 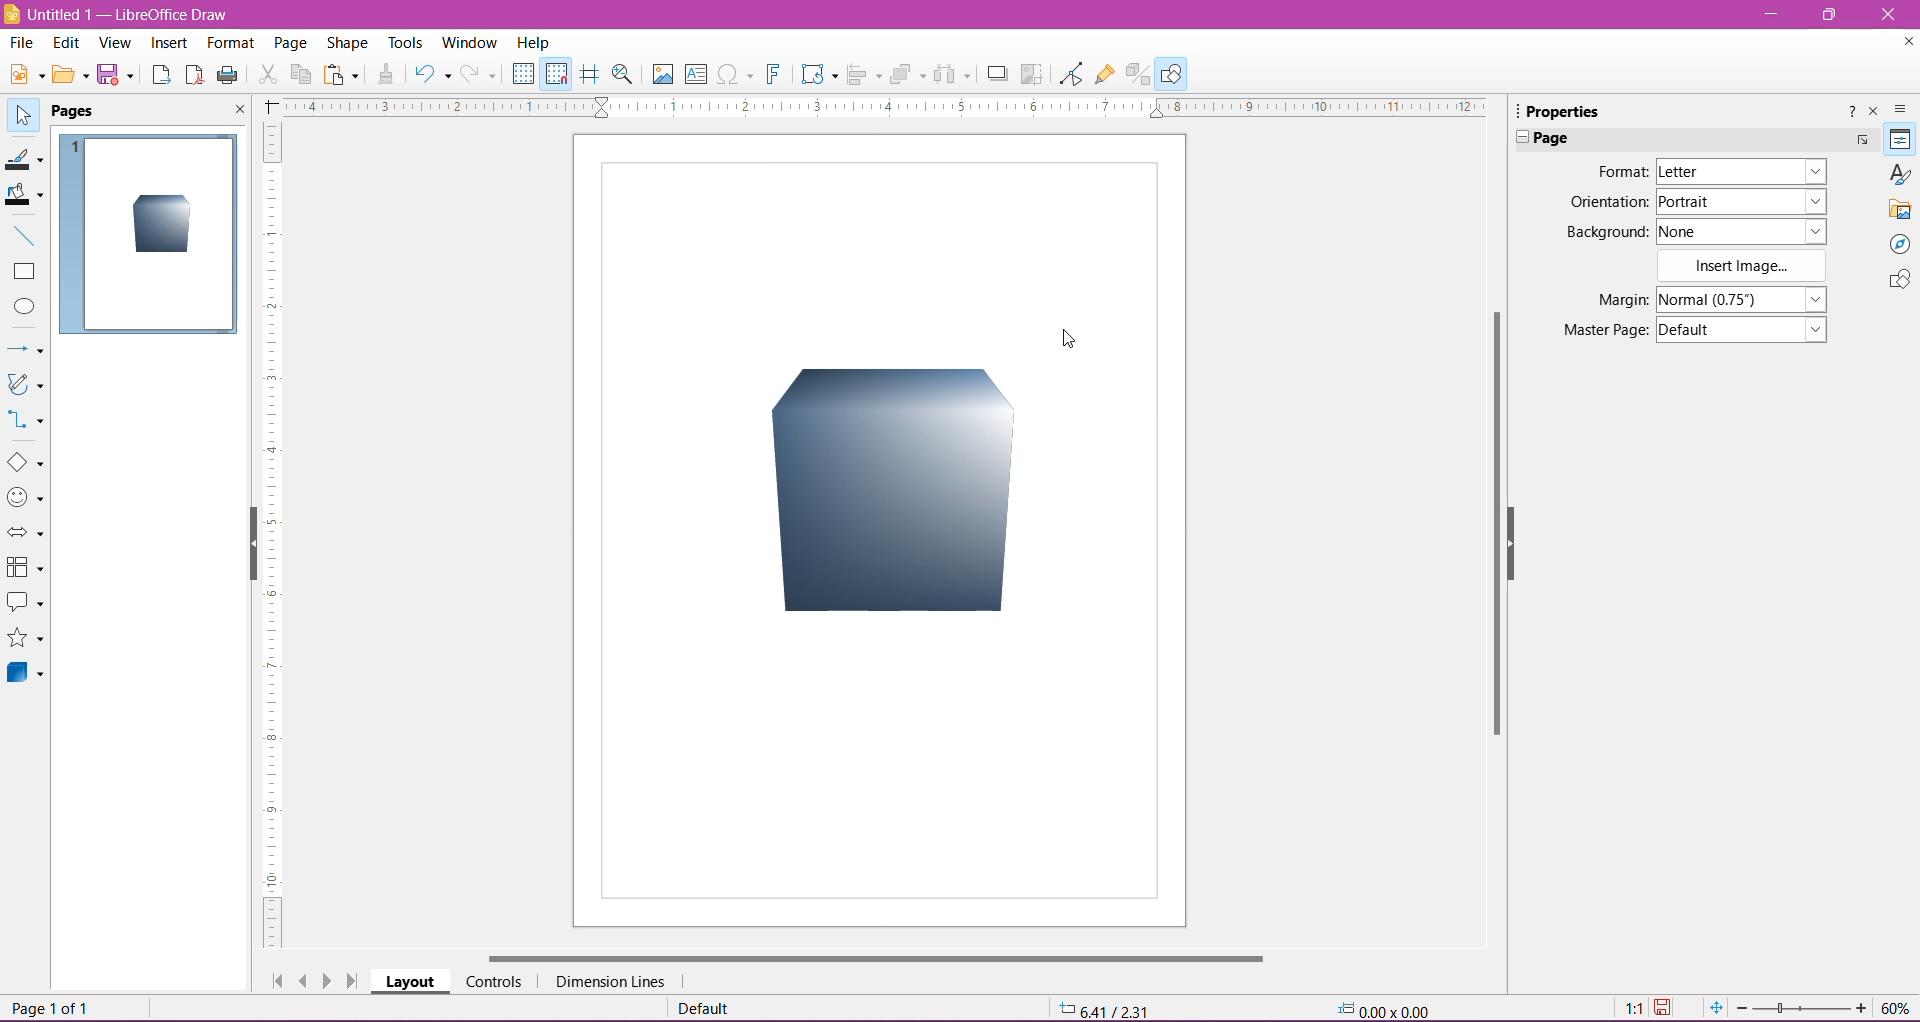 I want to click on Bock Arrows, so click(x=26, y=534).